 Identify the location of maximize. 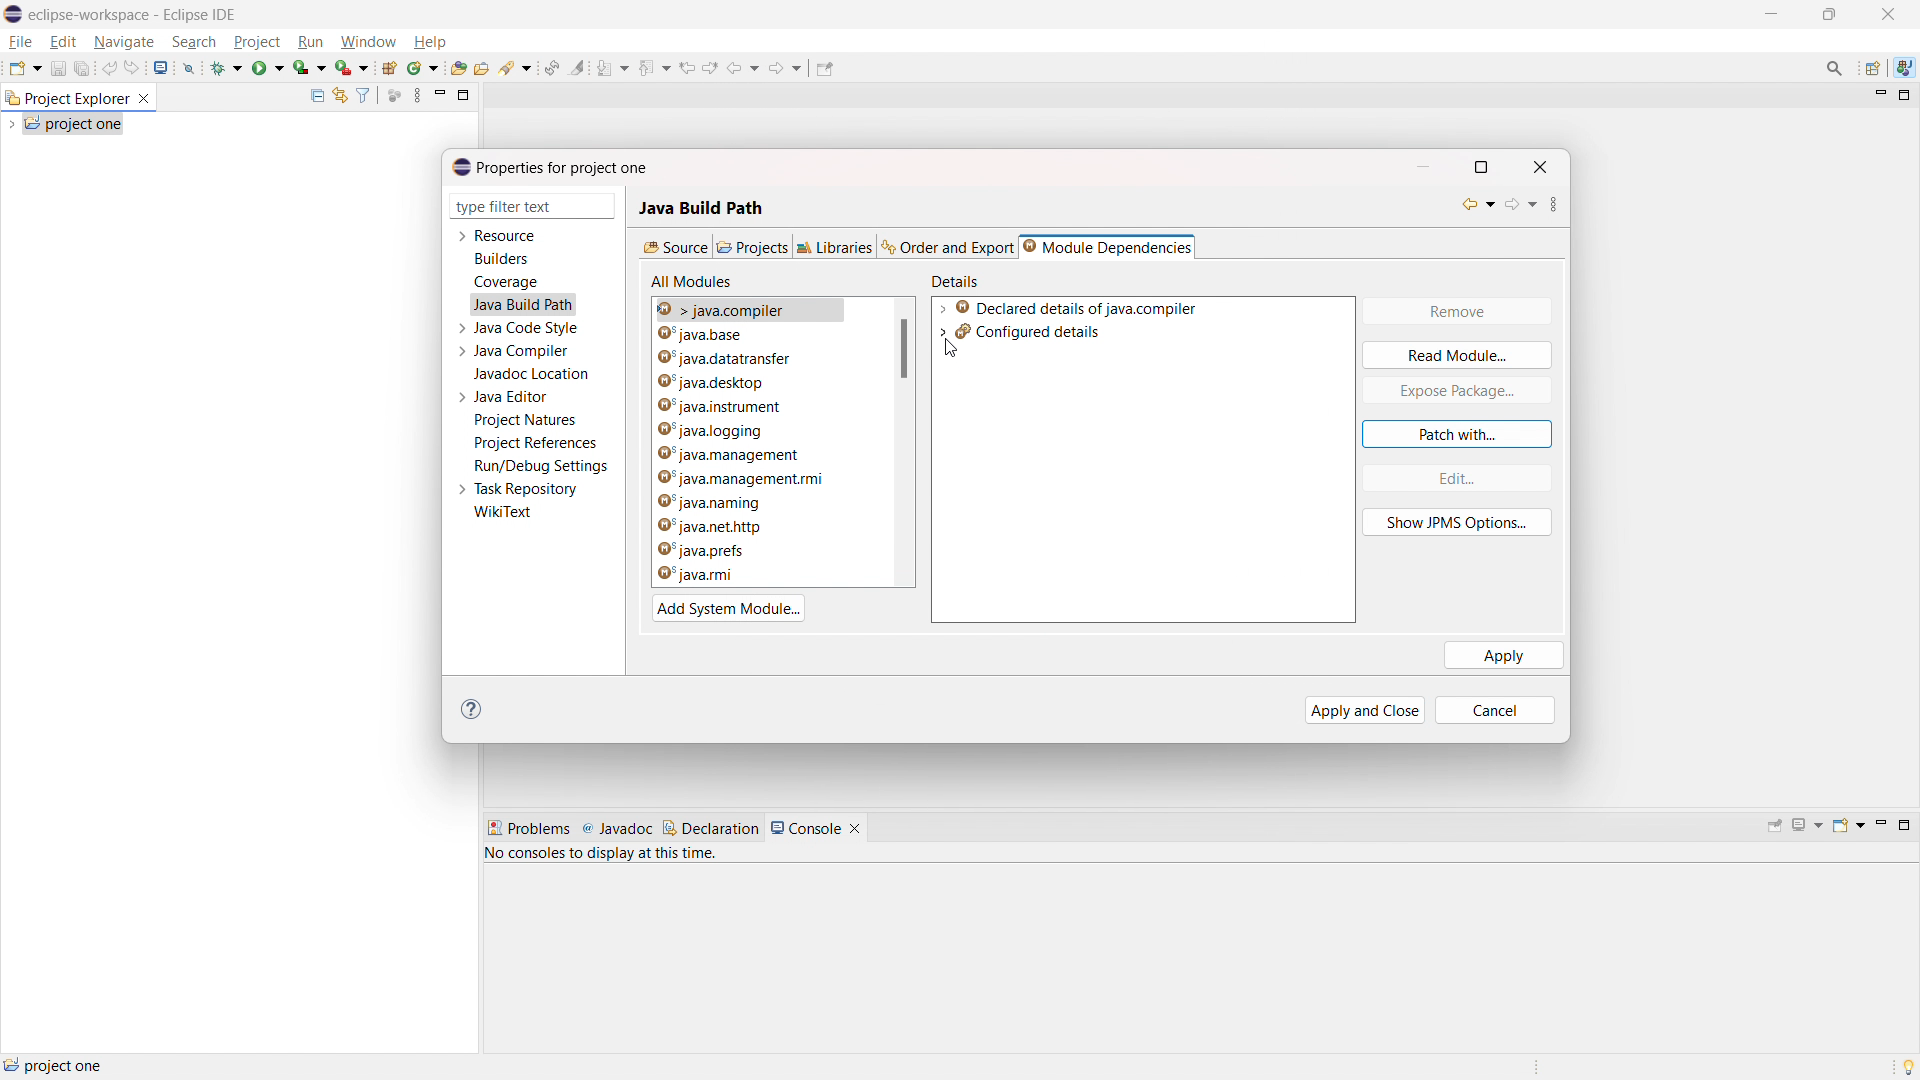
(1490, 166).